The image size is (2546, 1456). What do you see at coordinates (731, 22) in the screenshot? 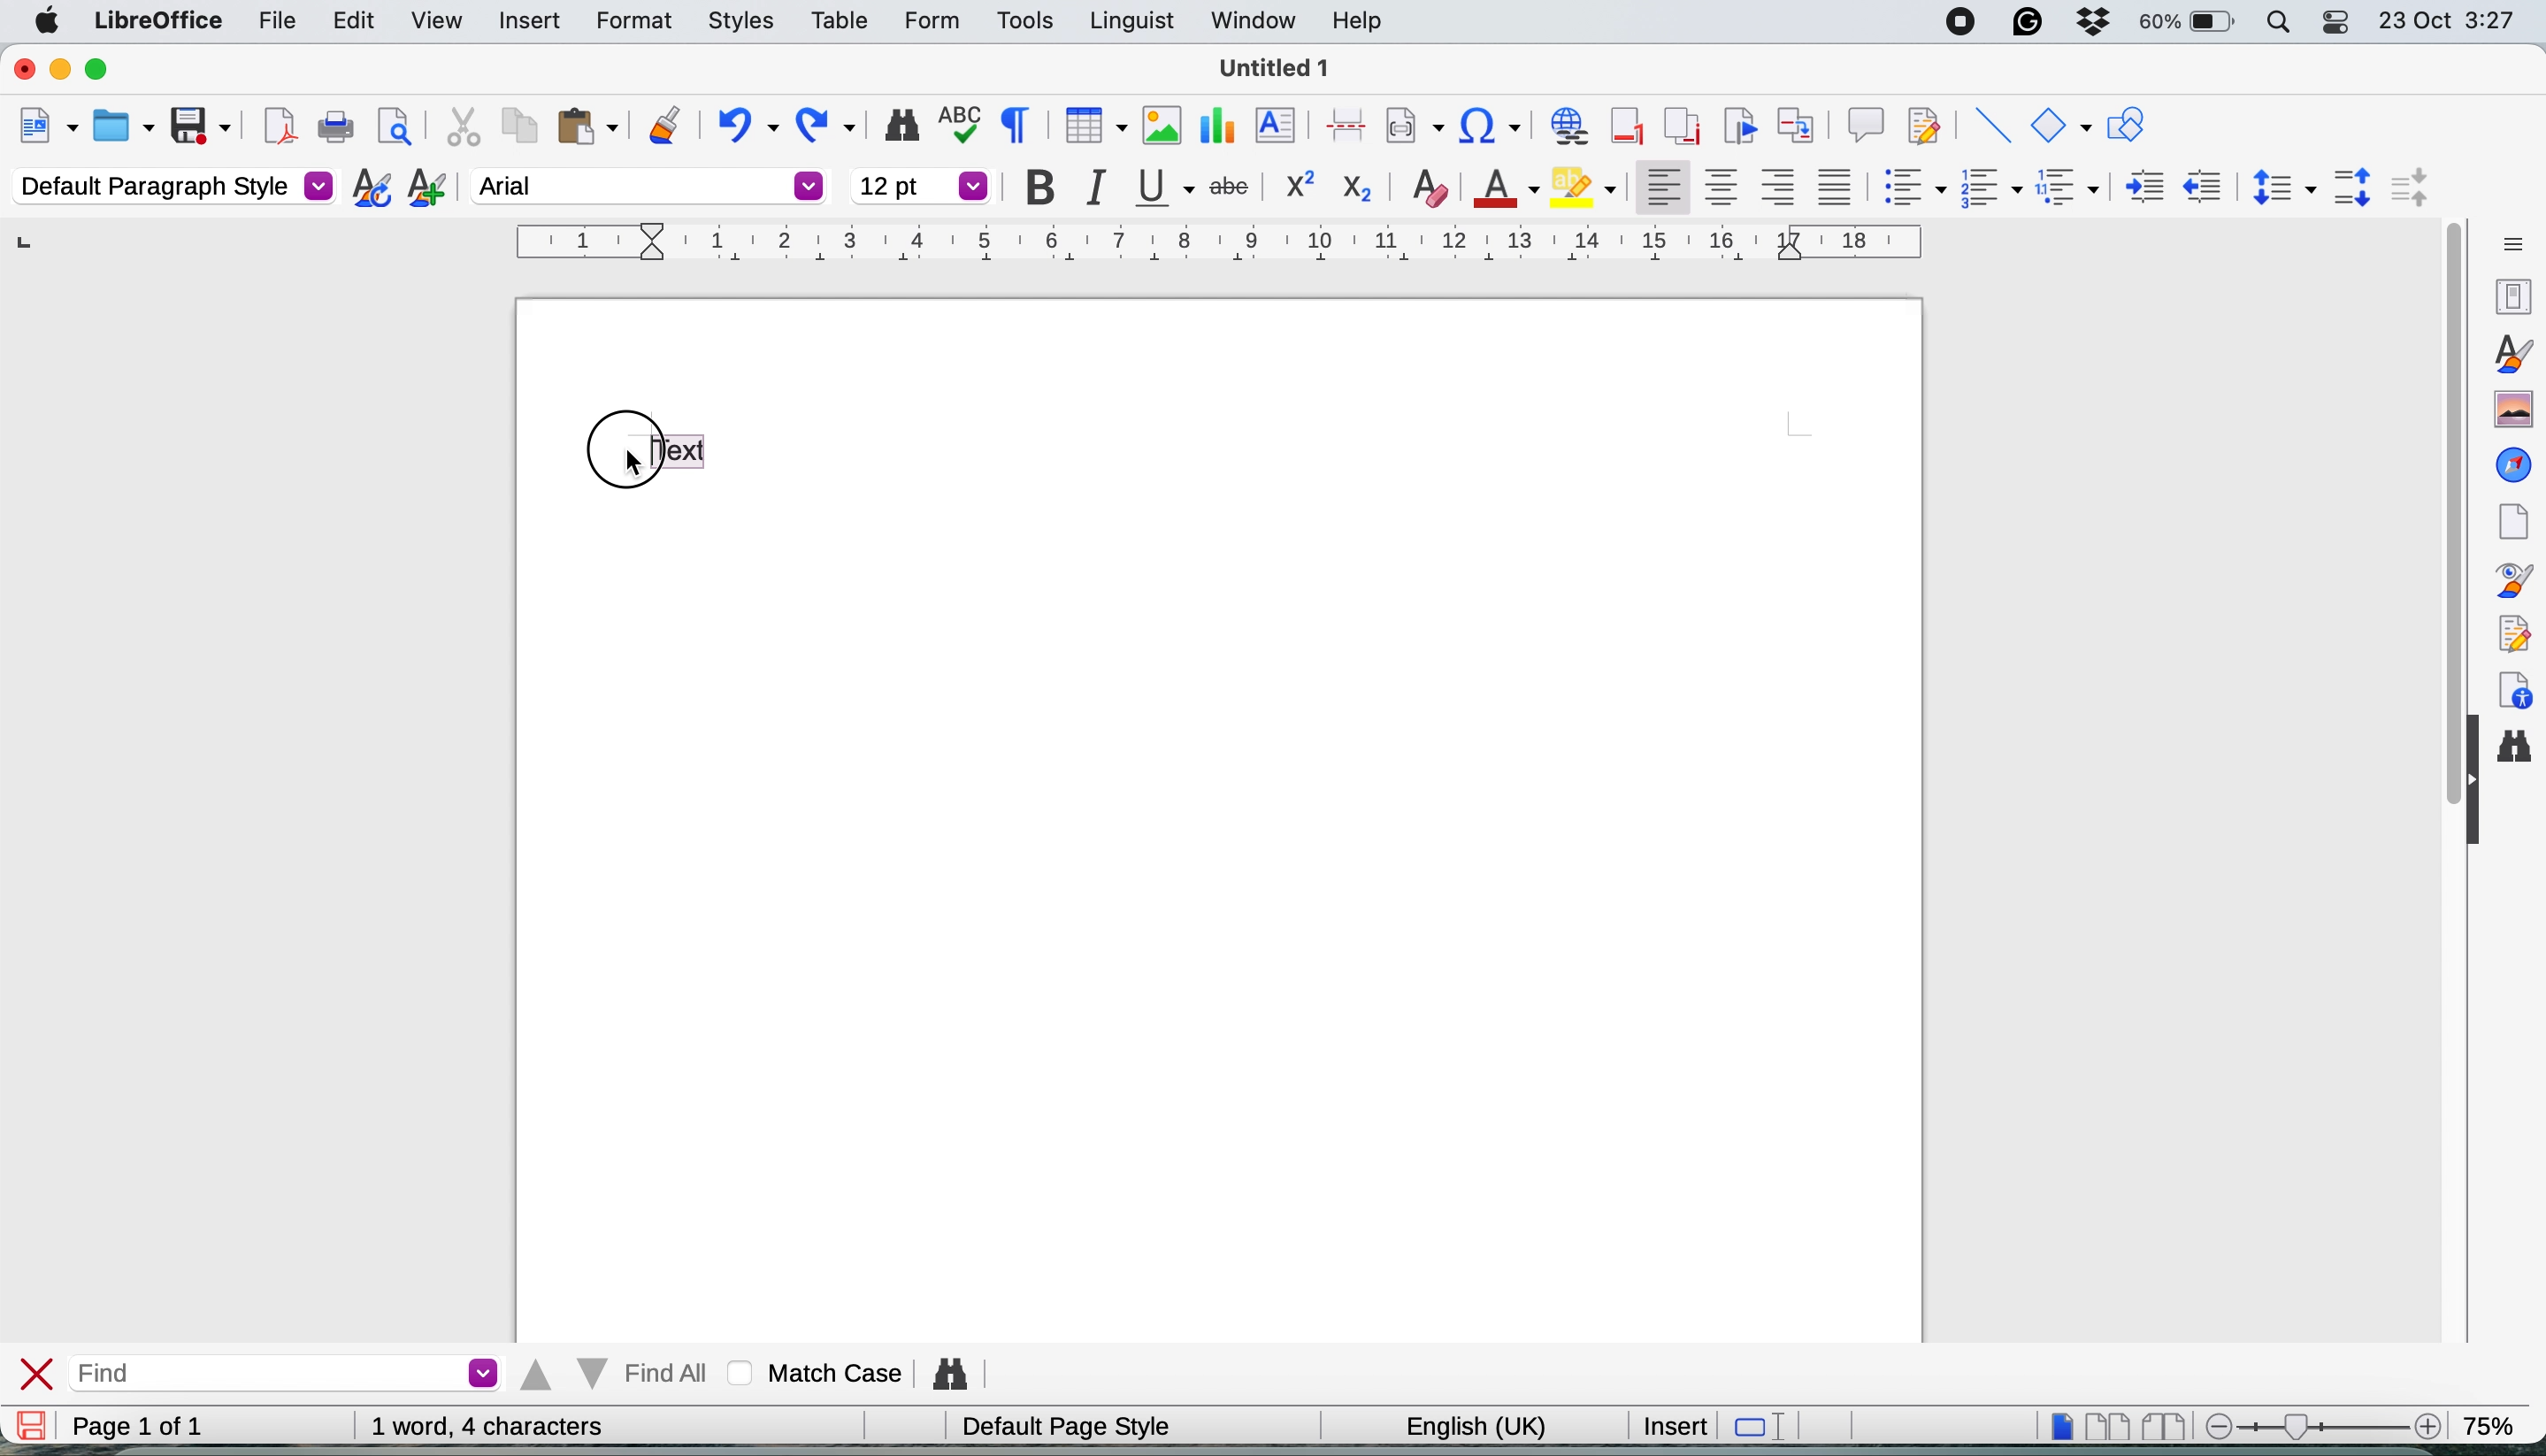
I see `styles` at bounding box center [731, 22].